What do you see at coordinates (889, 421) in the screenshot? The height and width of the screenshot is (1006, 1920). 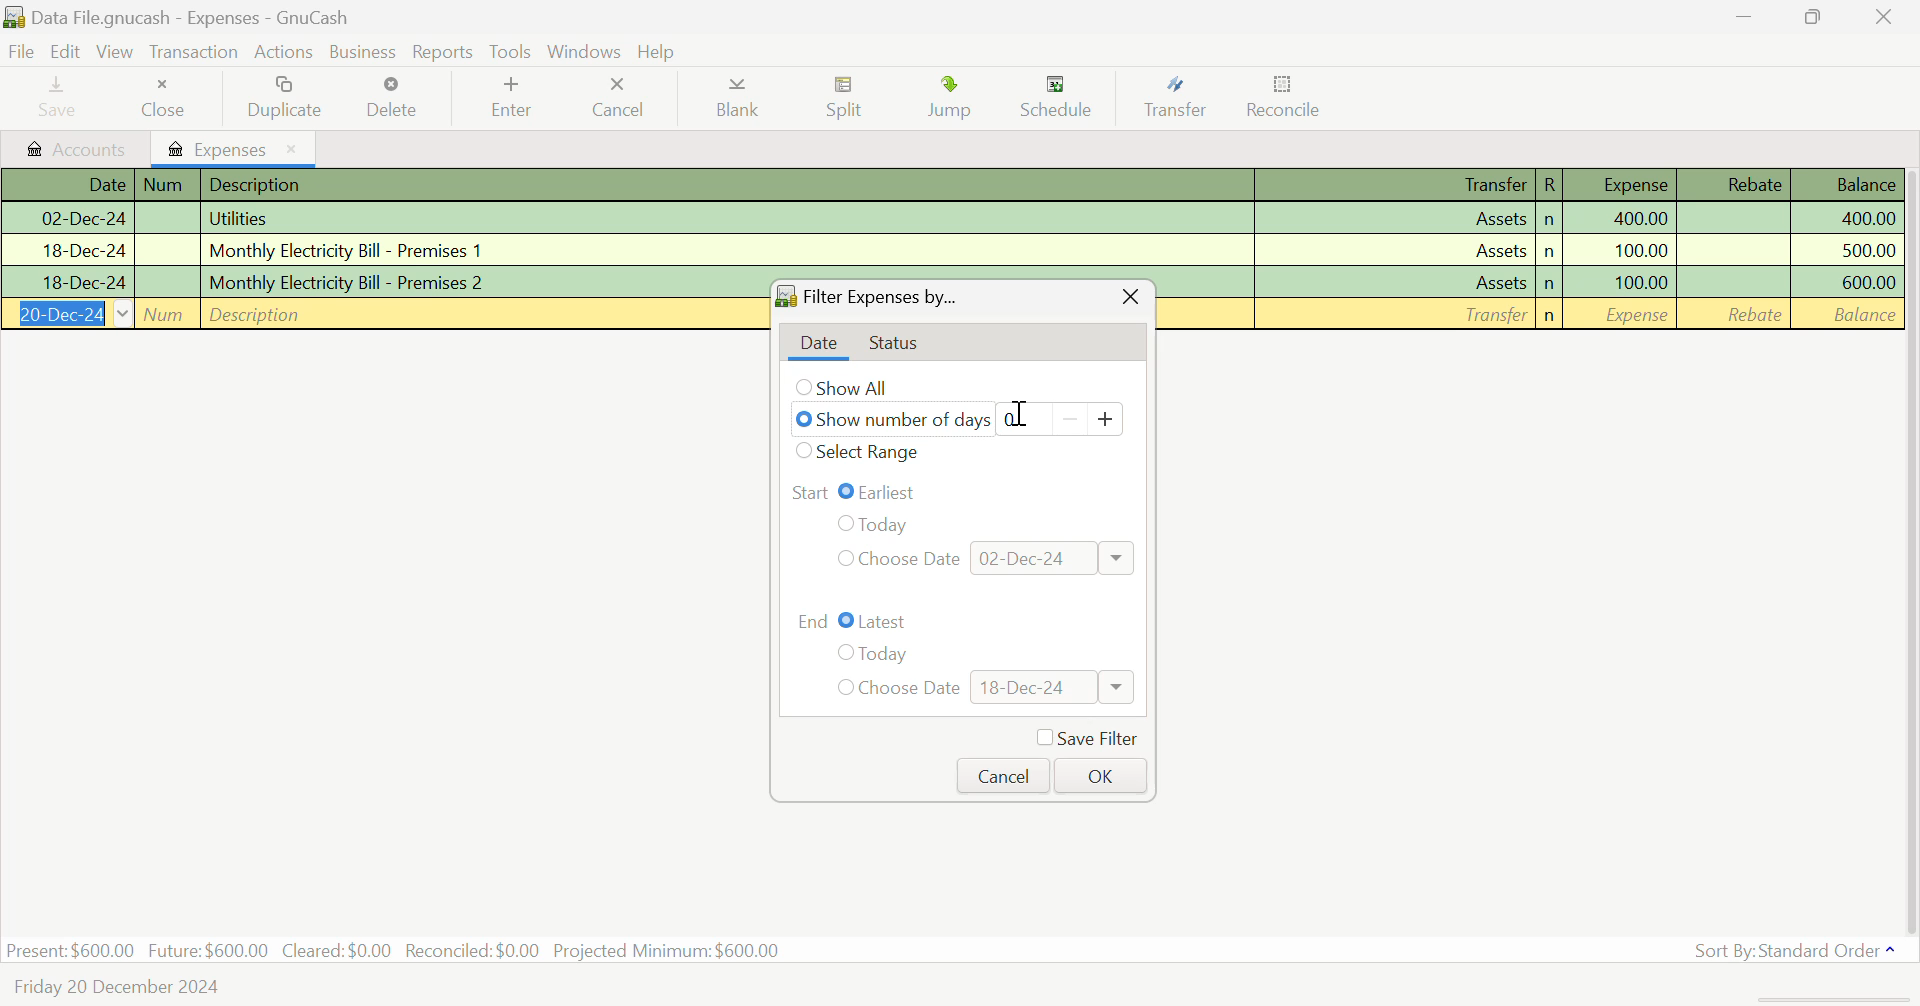 I see `Show number of days selected` at bounding box center [889, 421].